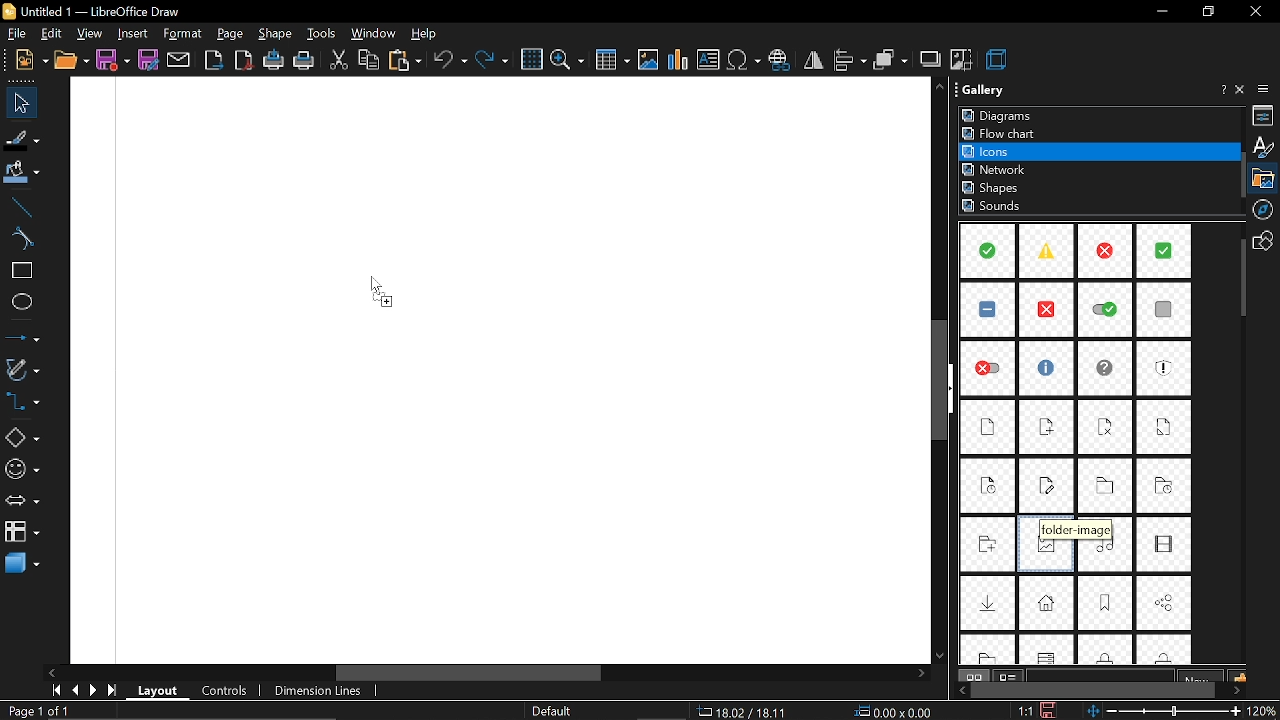 The width and height of the screenshot is (1280, 720). I want to click on format, so click(183, 35).